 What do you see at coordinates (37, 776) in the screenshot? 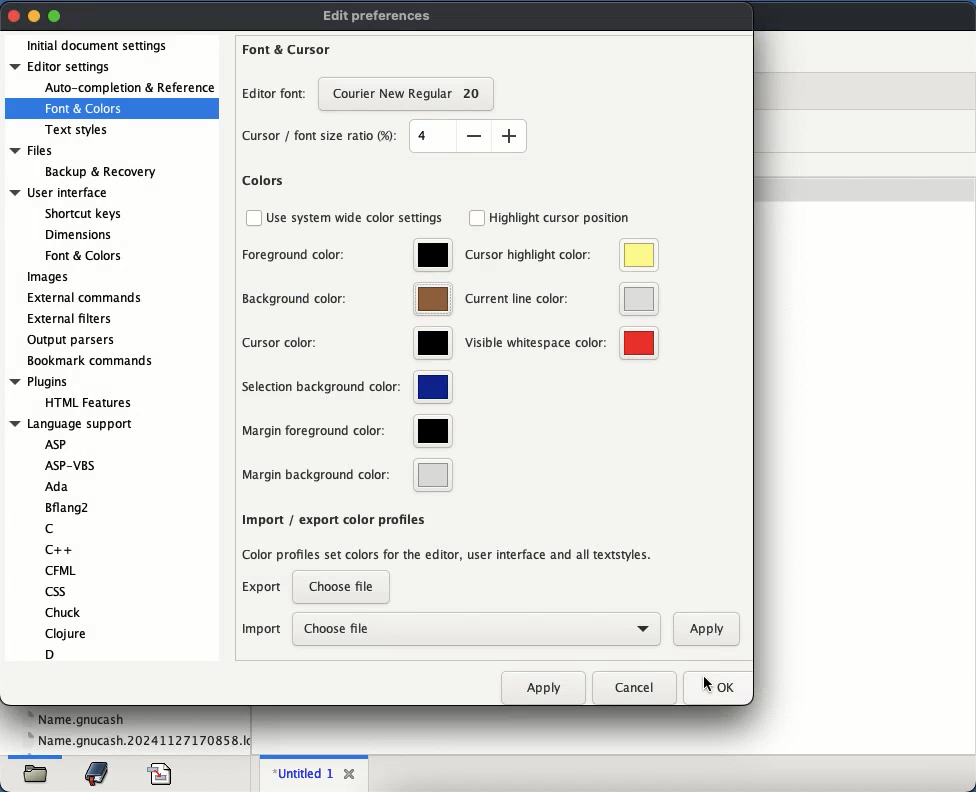
I see `file` at bounding box center [37, 776].